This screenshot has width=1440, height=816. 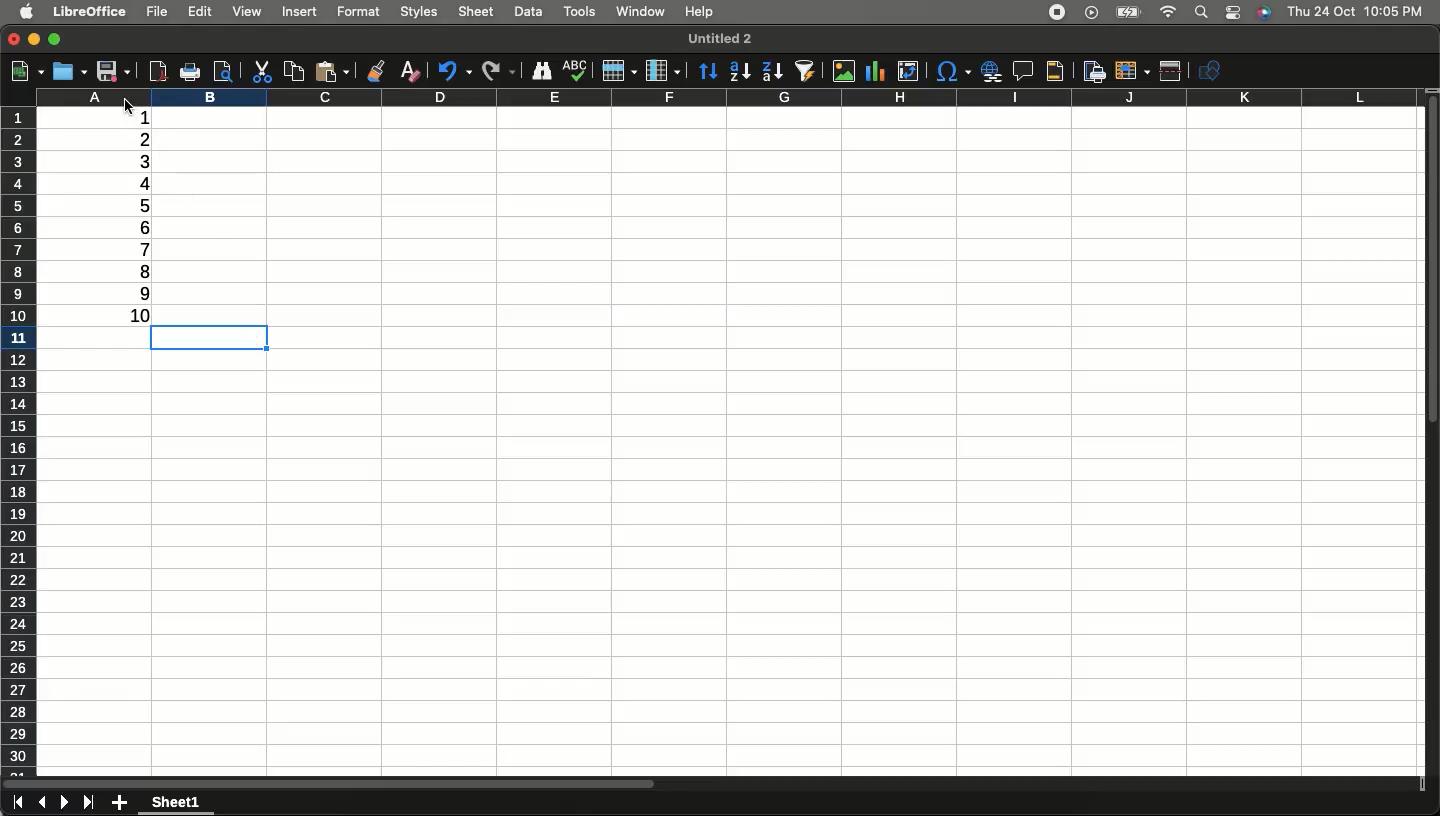 I want to click on sheet1, so click(x=178, y=803).